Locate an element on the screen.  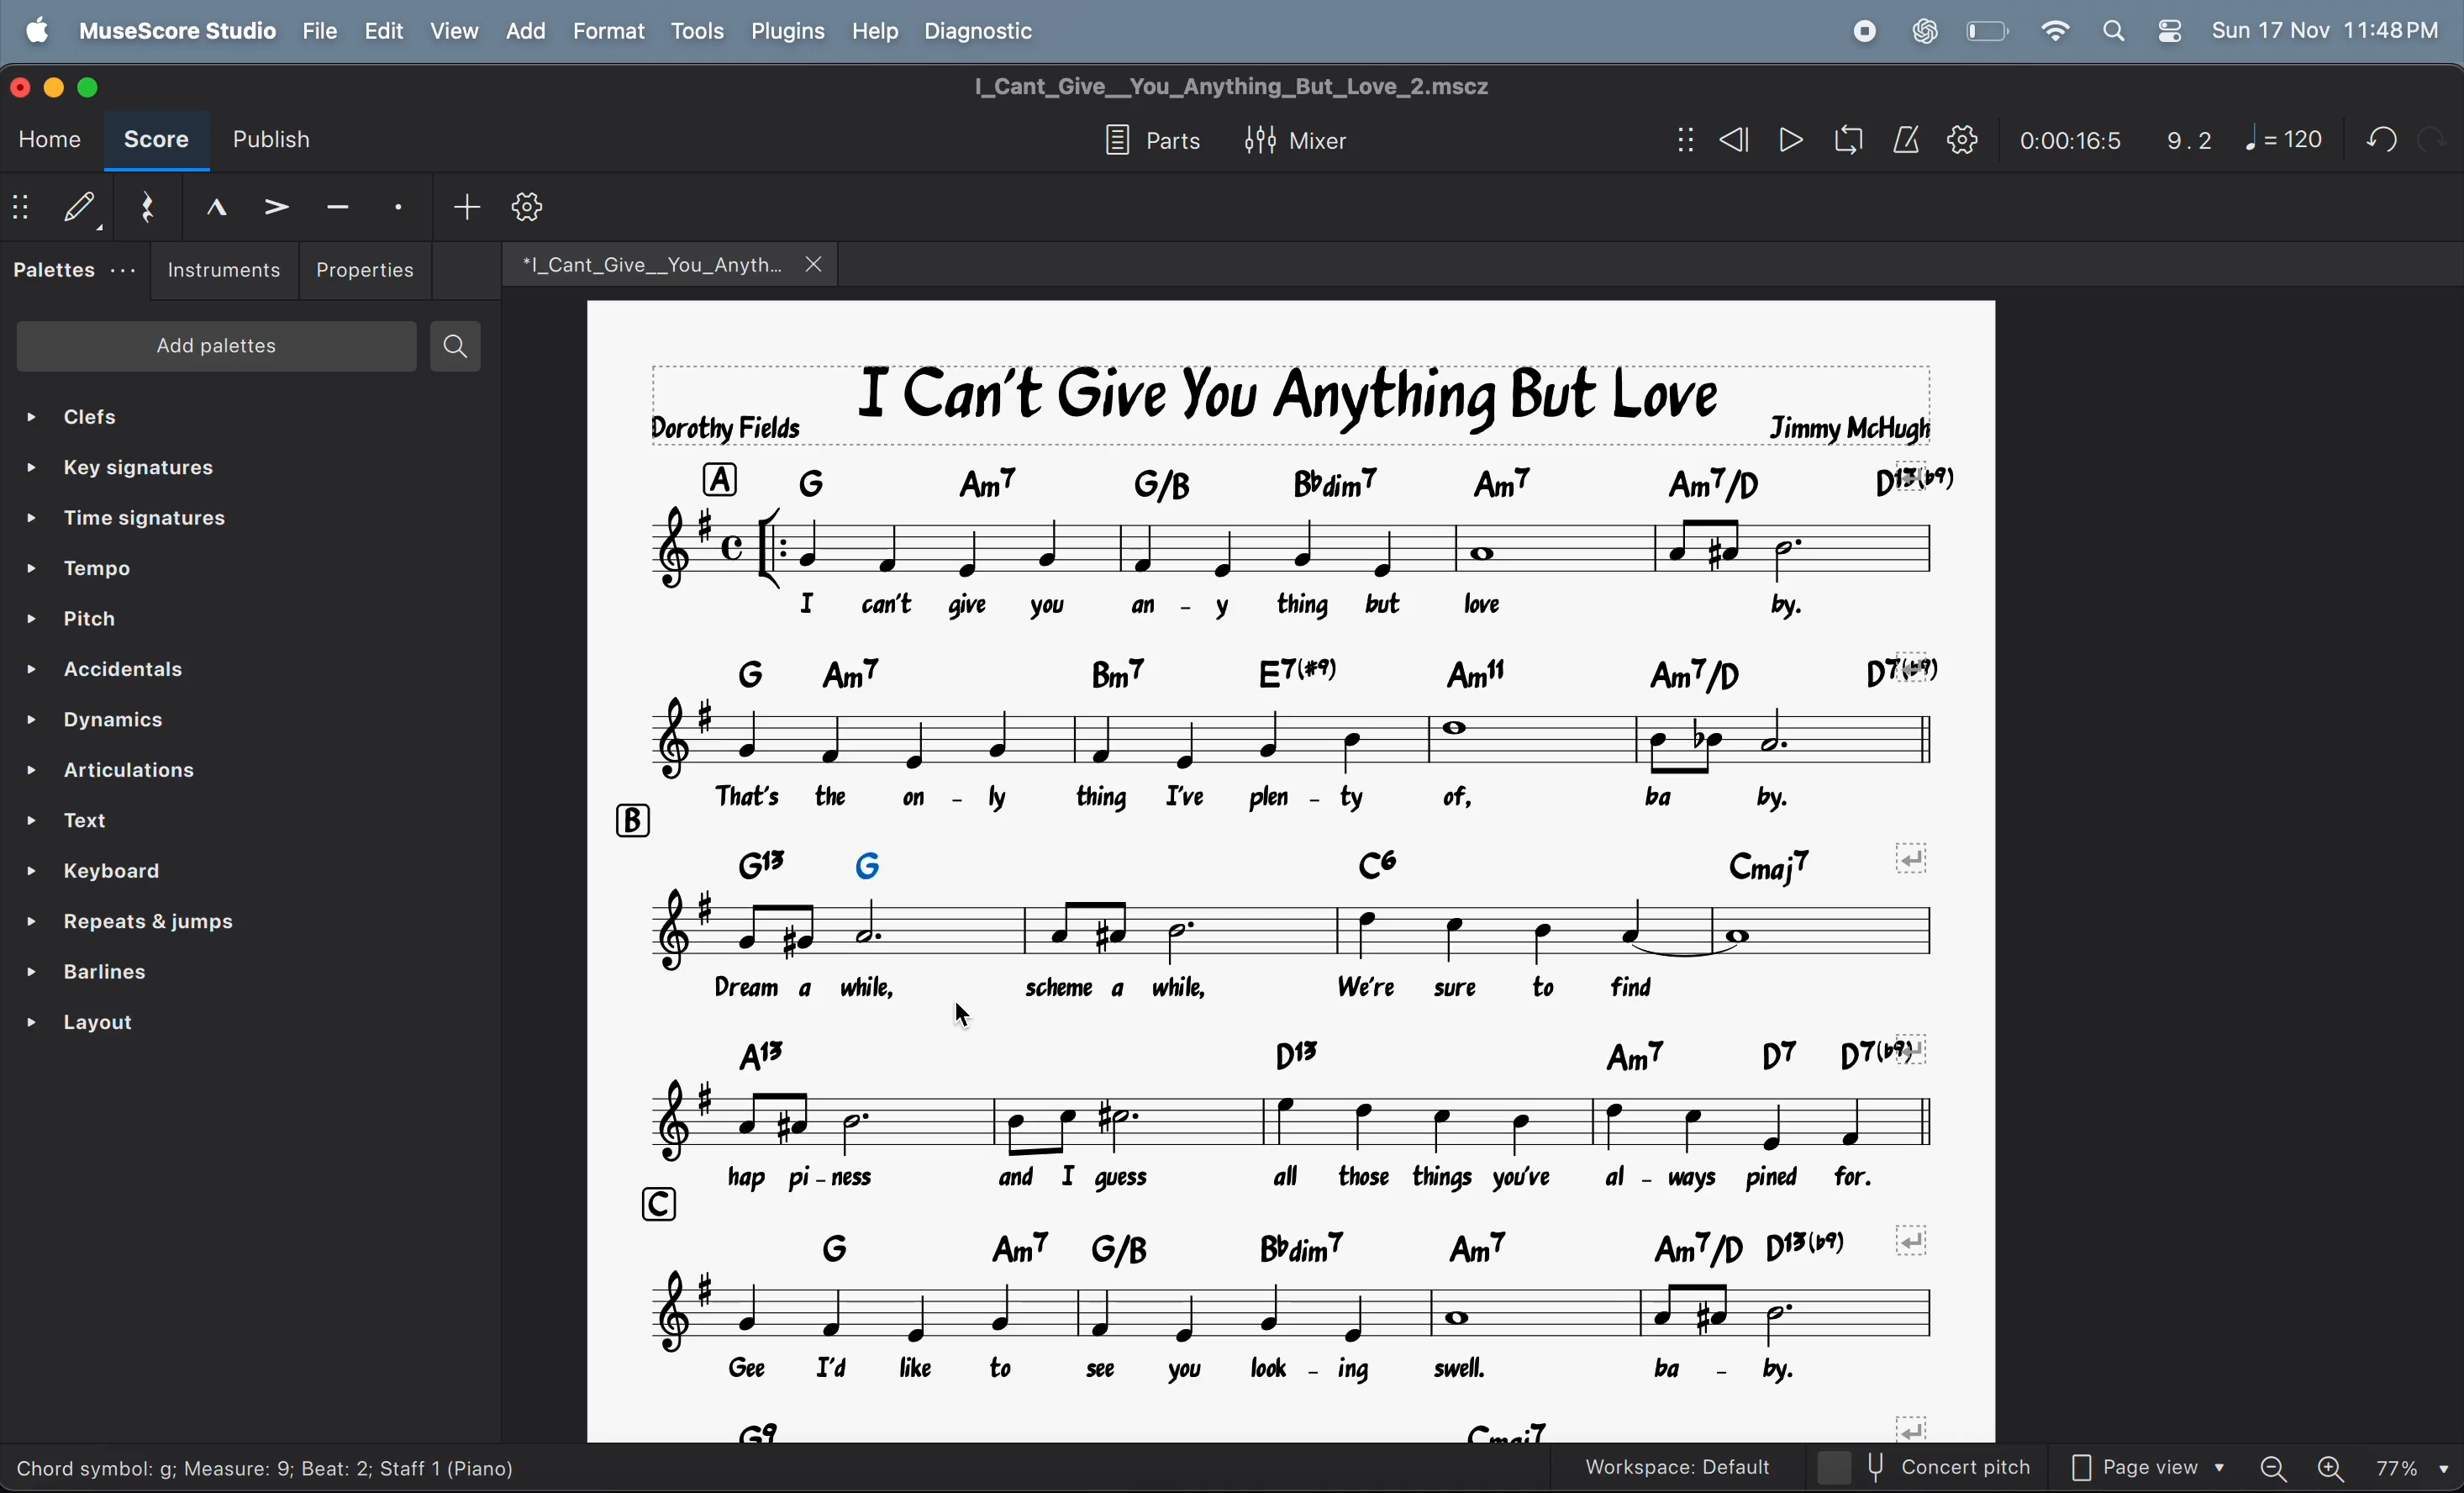
time signatures is located at coordinates (224, 523).